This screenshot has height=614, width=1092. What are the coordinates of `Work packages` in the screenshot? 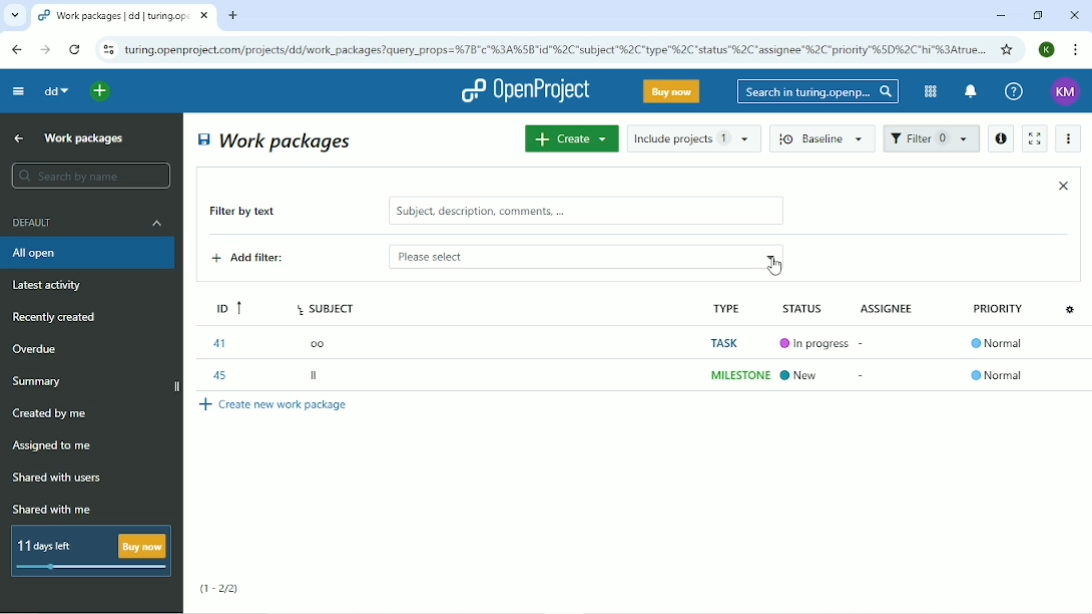 It's located at (85, 137).